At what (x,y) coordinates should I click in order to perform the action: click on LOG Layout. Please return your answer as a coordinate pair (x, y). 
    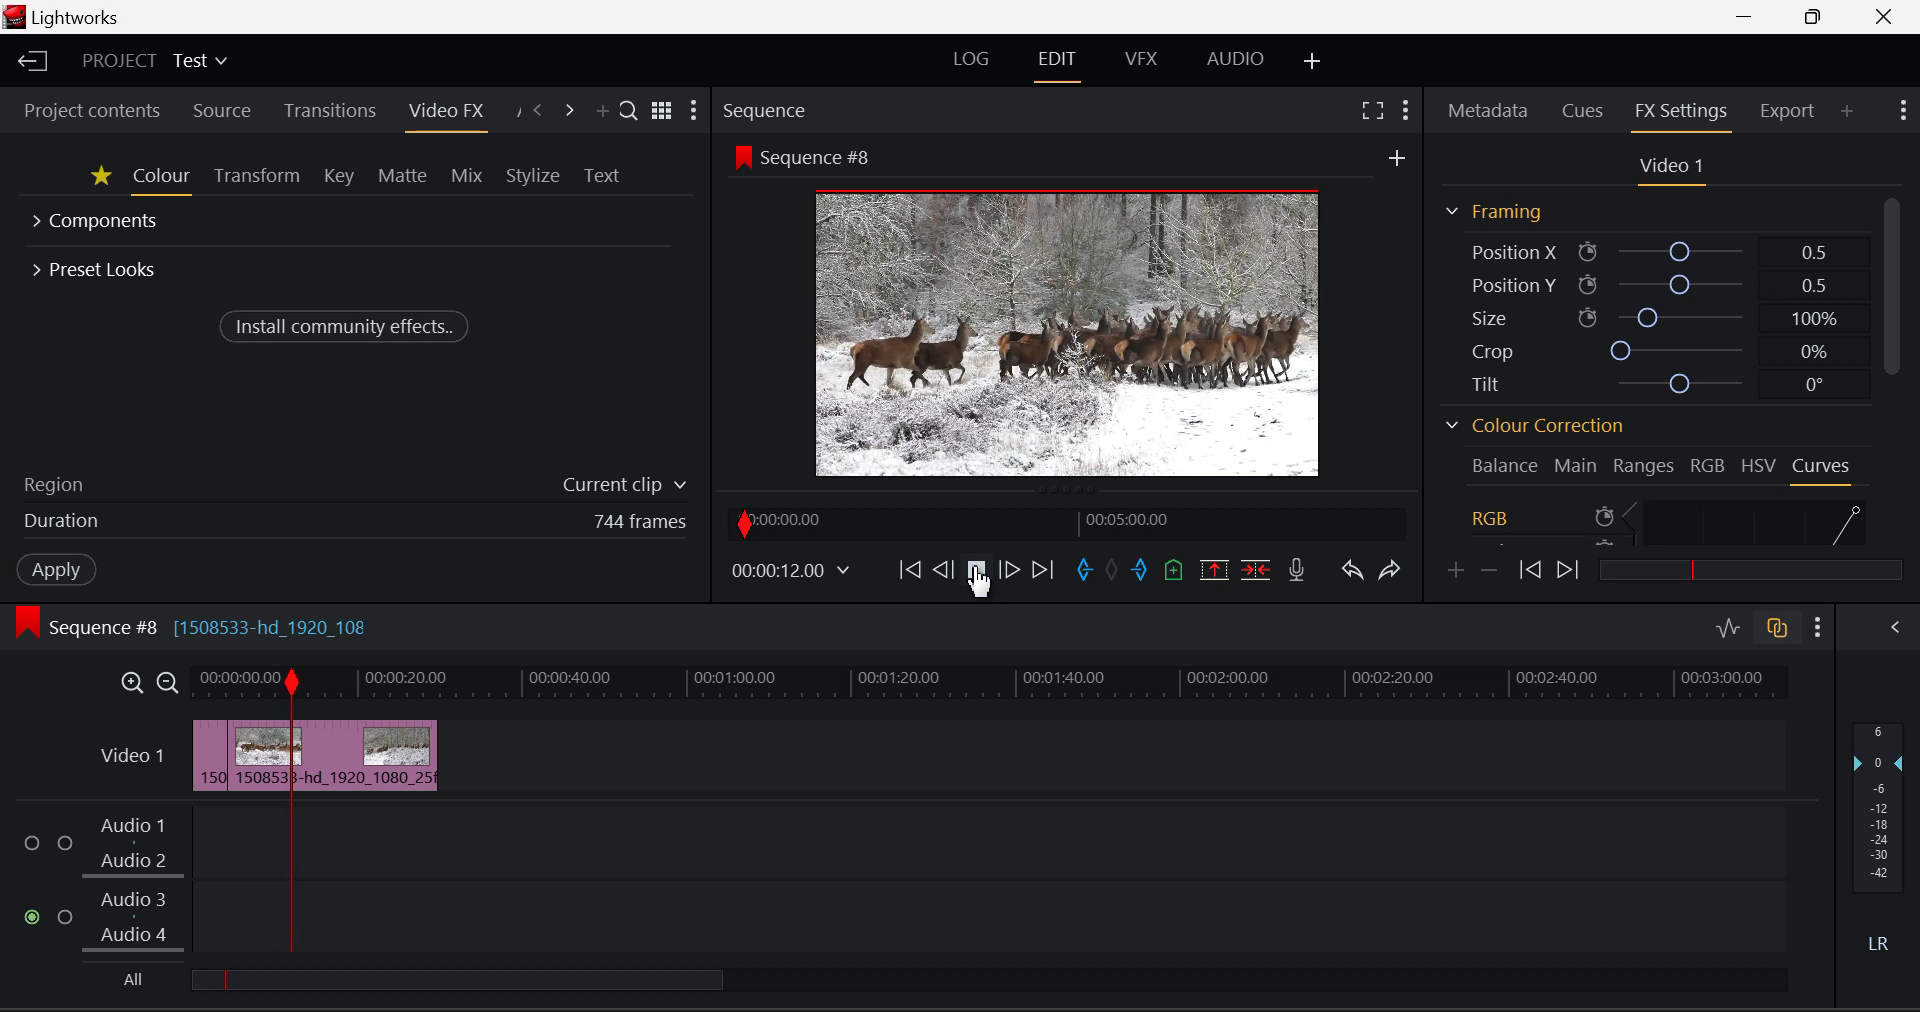
    Looking at the image, I should click on (971, 60).